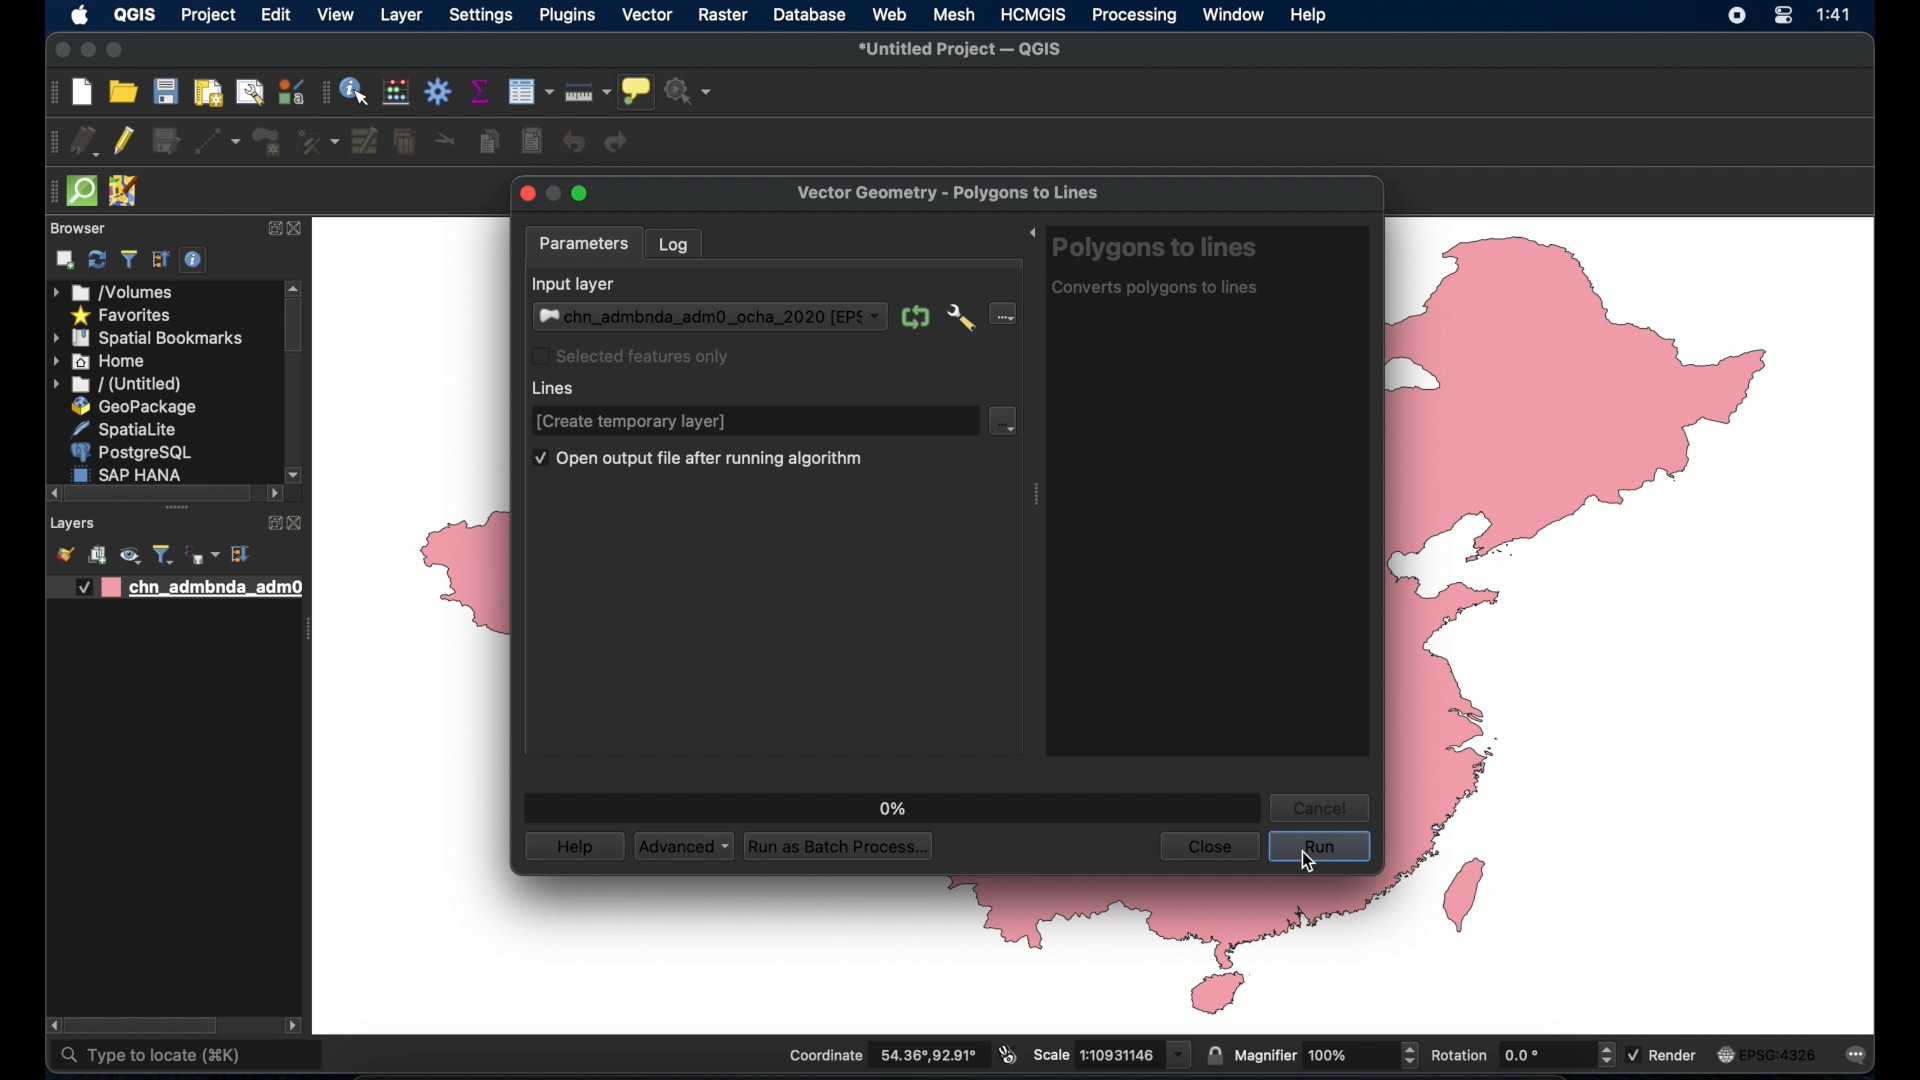 The height and width of the screenshot is (1080, 1920). Describe the element at coordinates (571, 845) in the screenshot. I see `help` at that location.